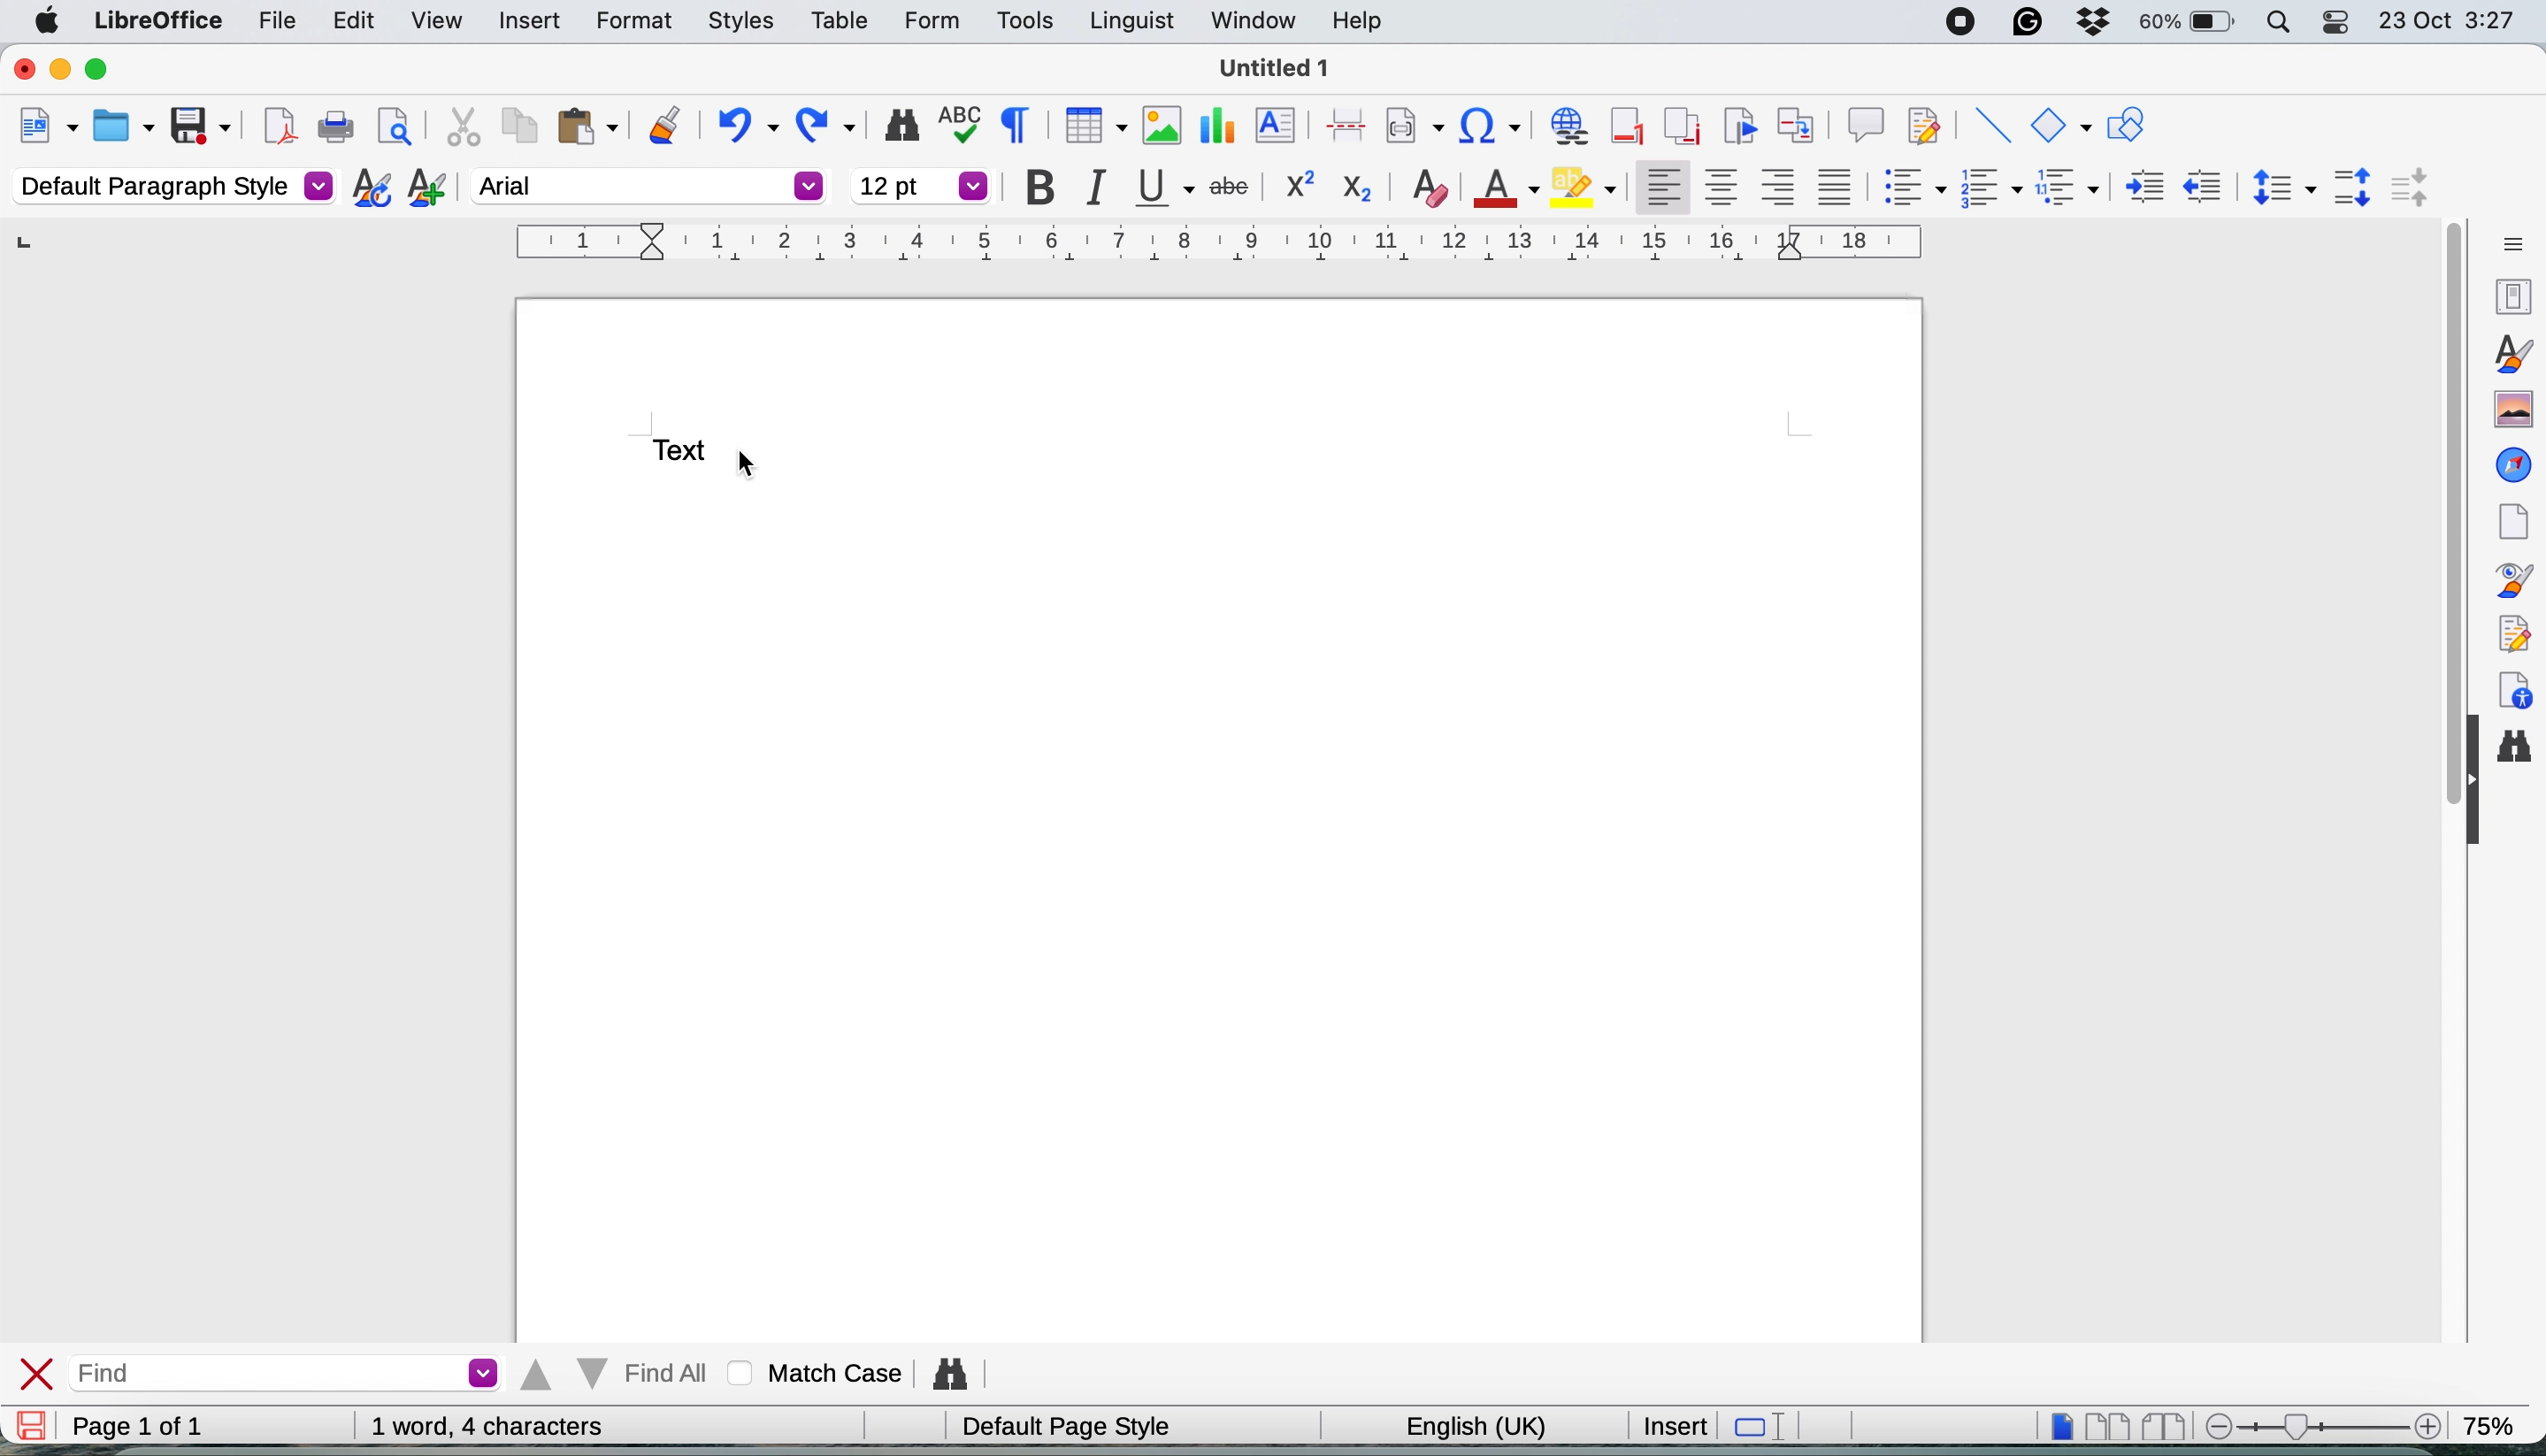  What do you see at coordinates (1565, 128) in the screenshot?
I see `insert hyperlink` at bounding box center [1565, 128].